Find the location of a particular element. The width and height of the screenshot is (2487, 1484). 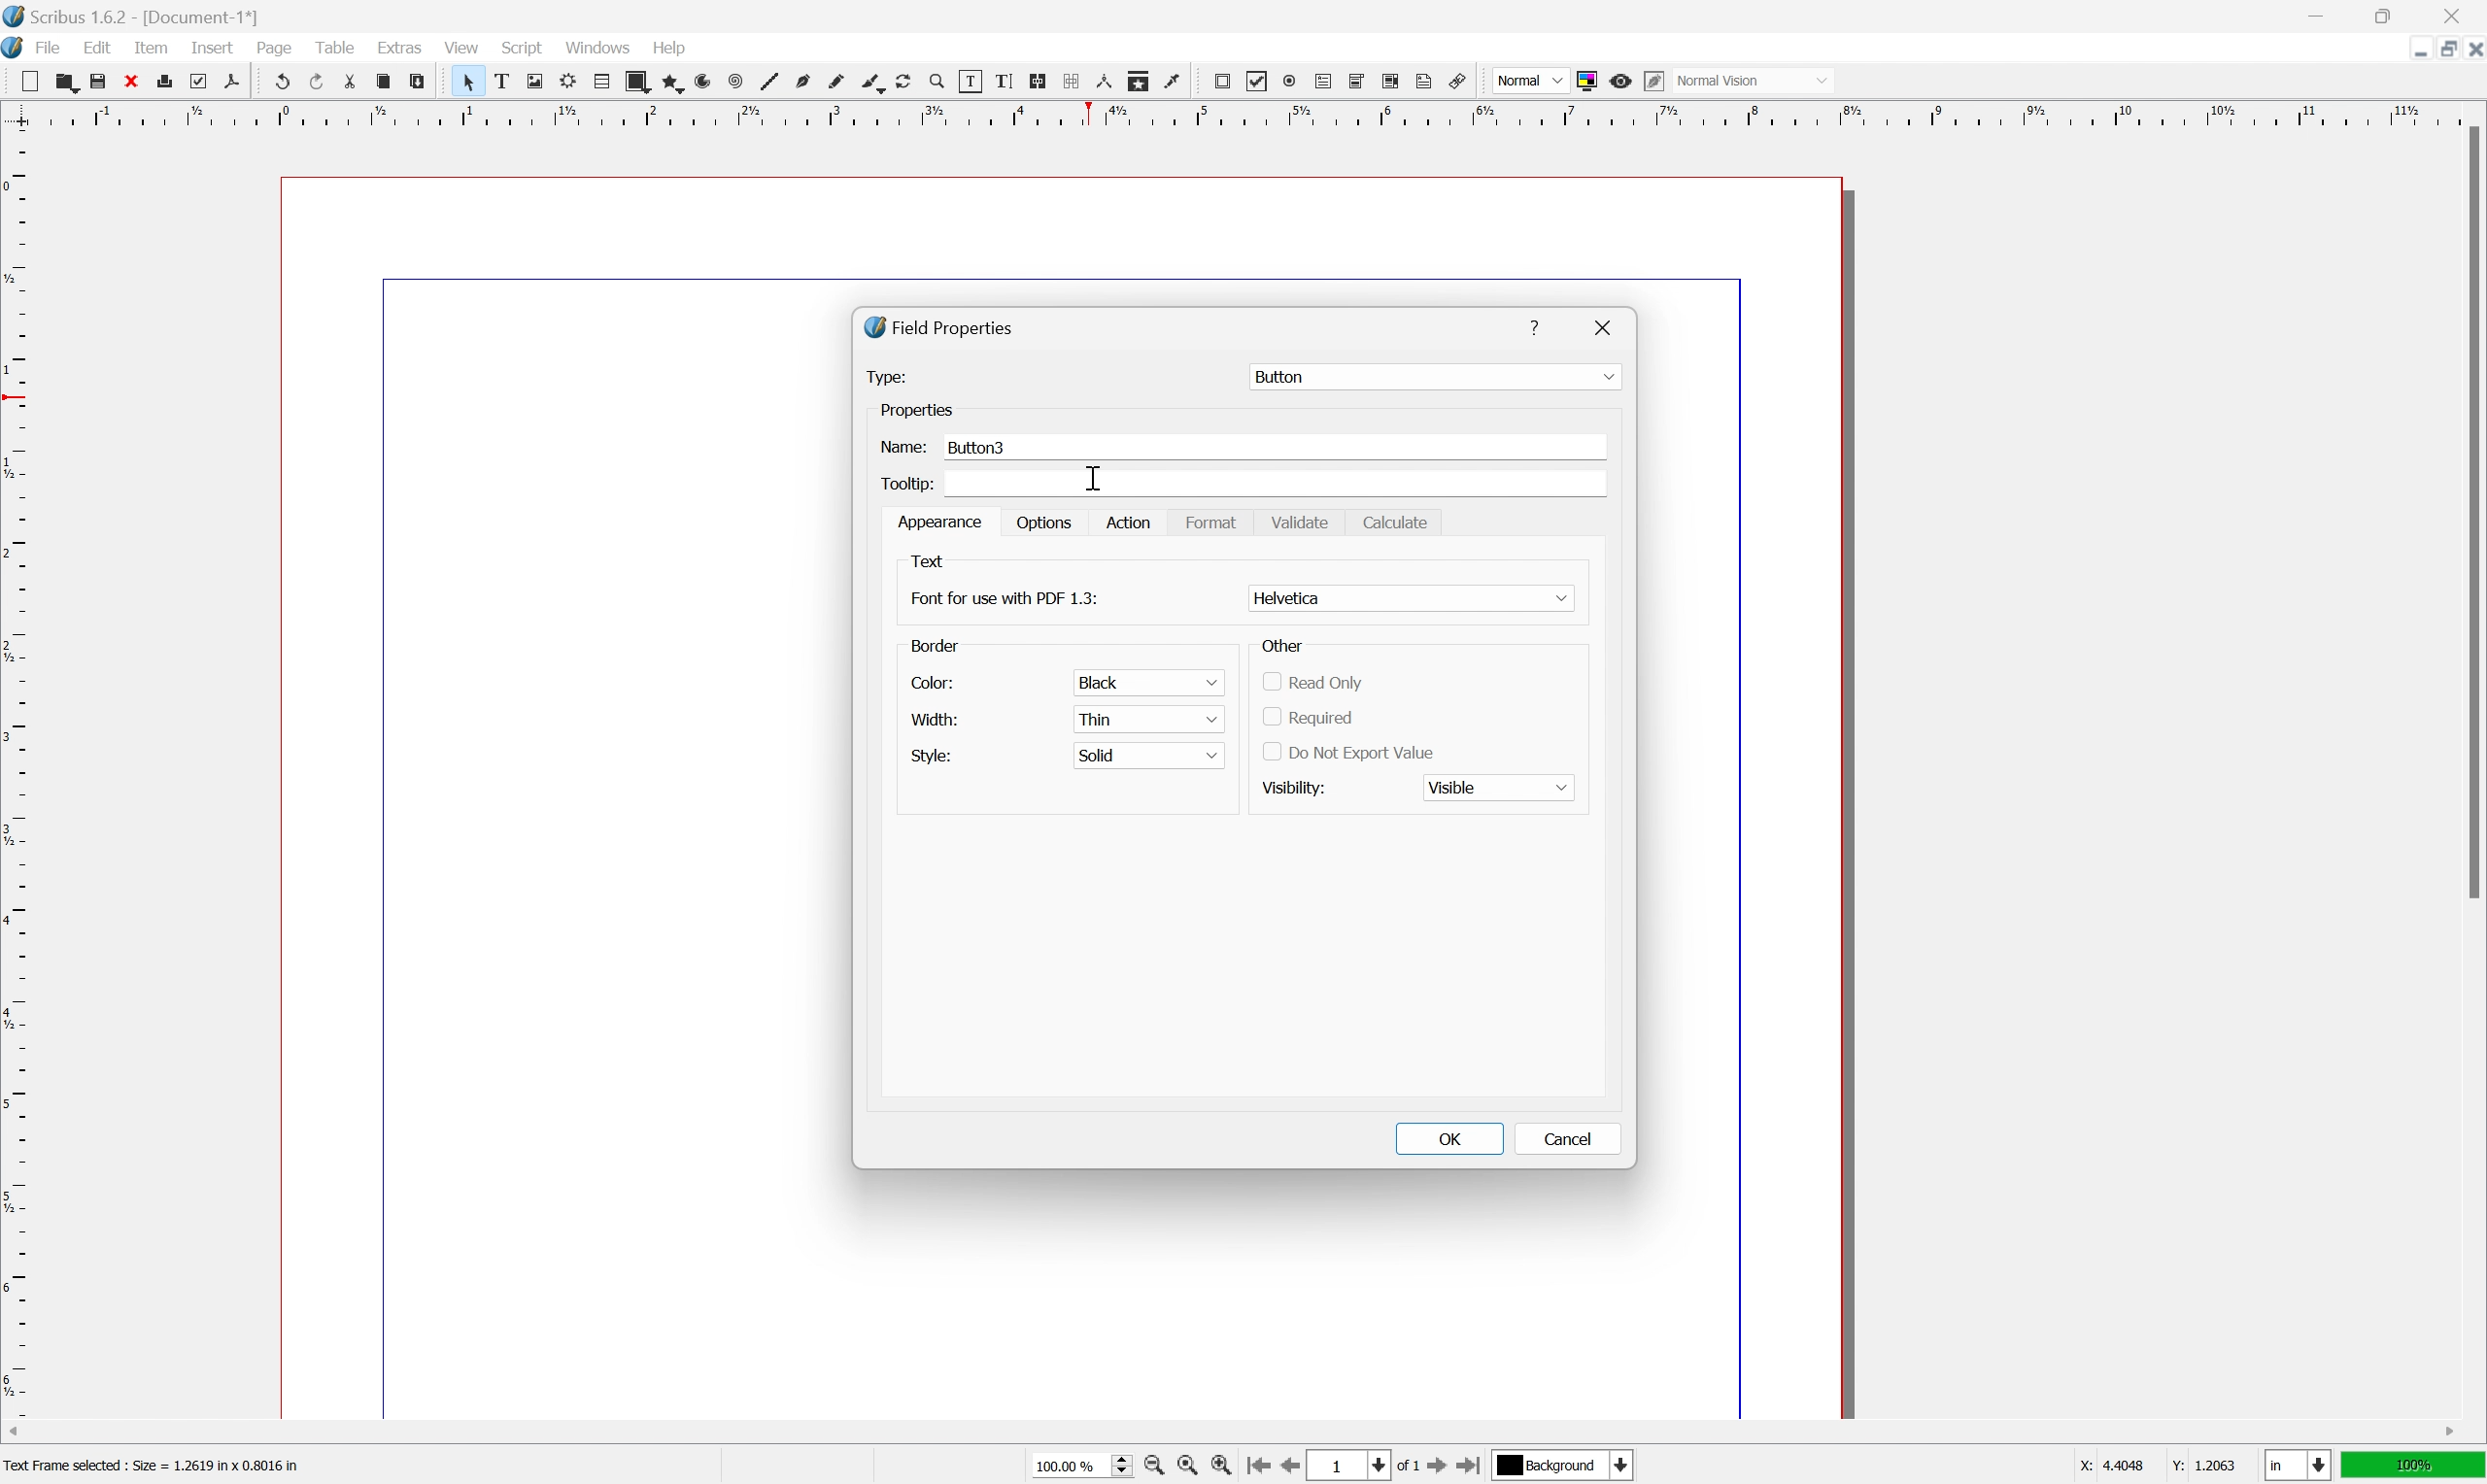

Action is located at coordinates (1130, 522).